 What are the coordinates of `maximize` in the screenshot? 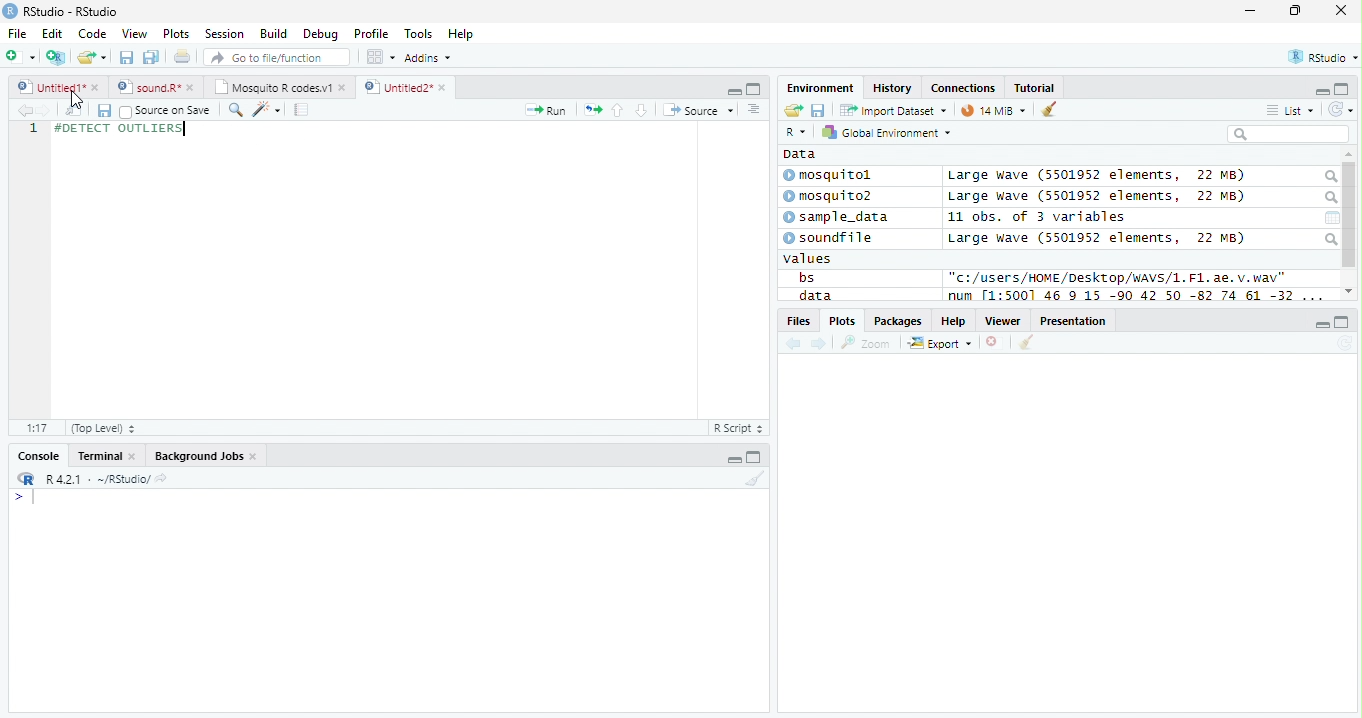 It's located at (1294, 10).